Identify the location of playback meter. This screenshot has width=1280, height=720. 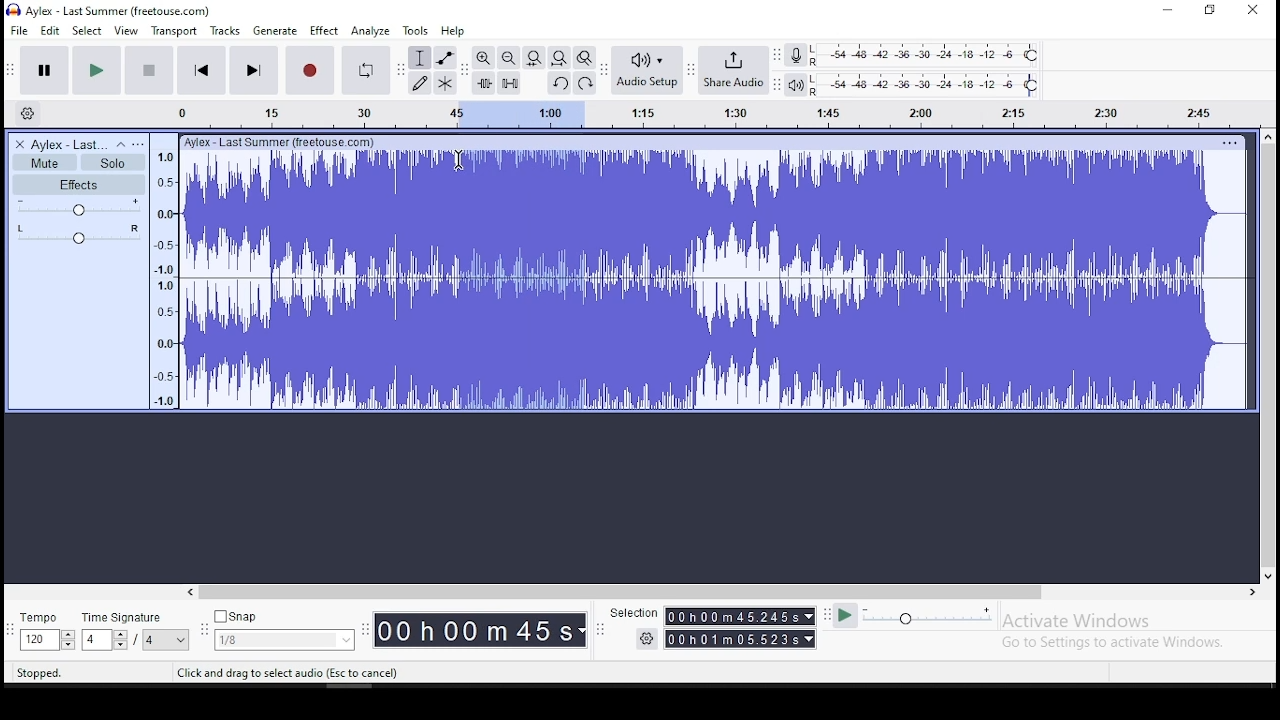
(799, 85).